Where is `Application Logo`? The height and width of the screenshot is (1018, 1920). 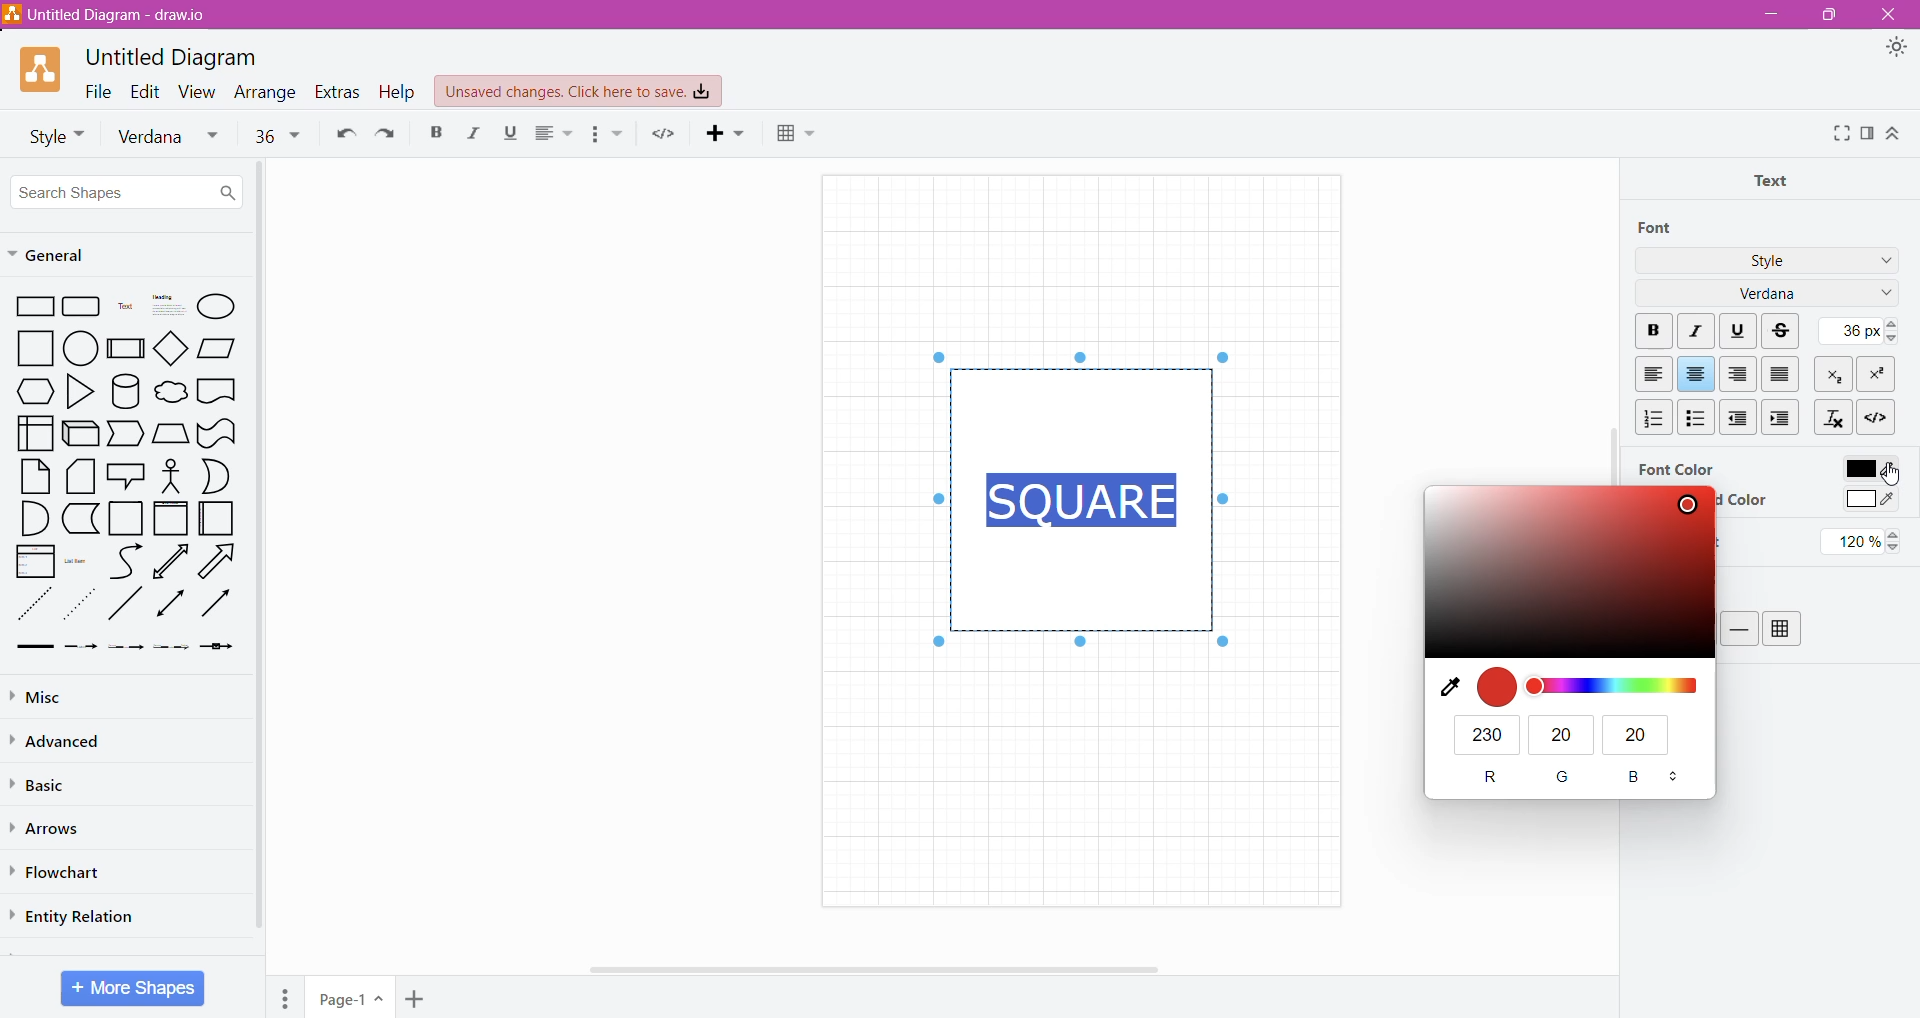
Application Logo is located at coordinates (42, 70).